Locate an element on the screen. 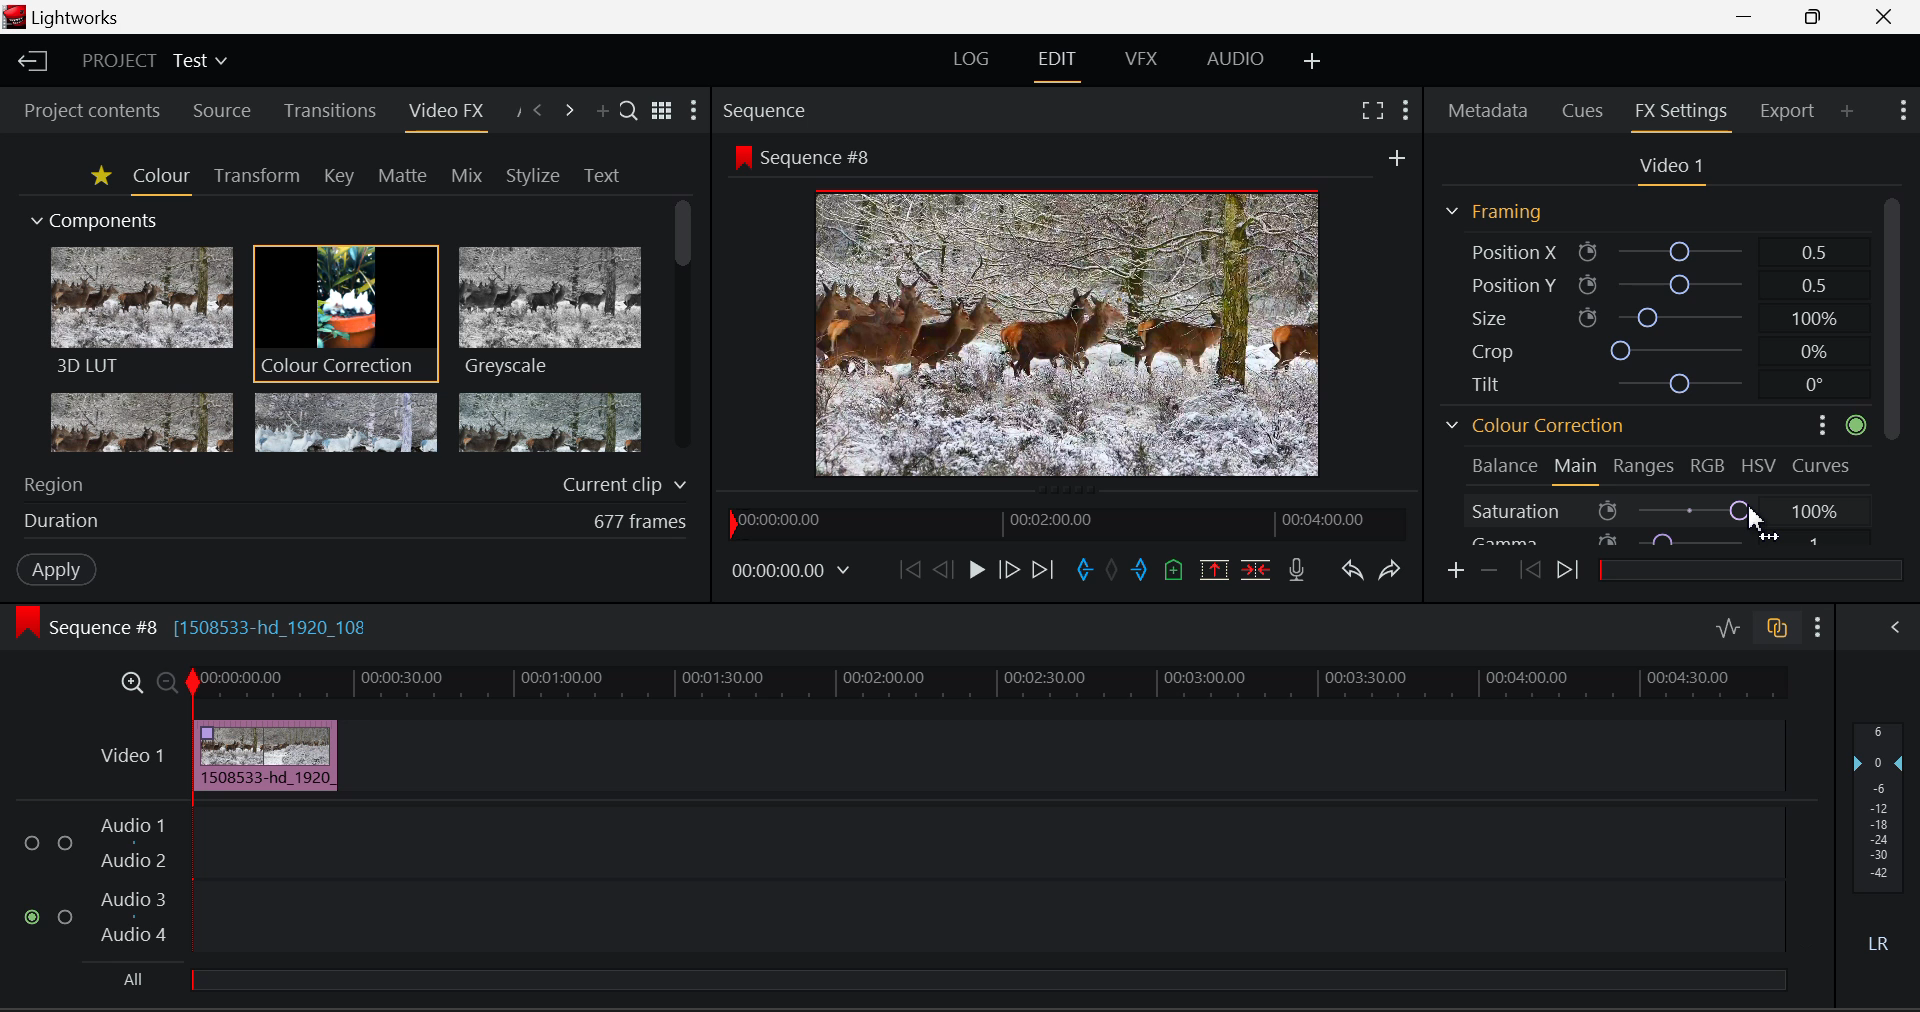 The height and width of the screenshot is (1012, 1920). Remove keyframe is located at coordinates (1487, 573).